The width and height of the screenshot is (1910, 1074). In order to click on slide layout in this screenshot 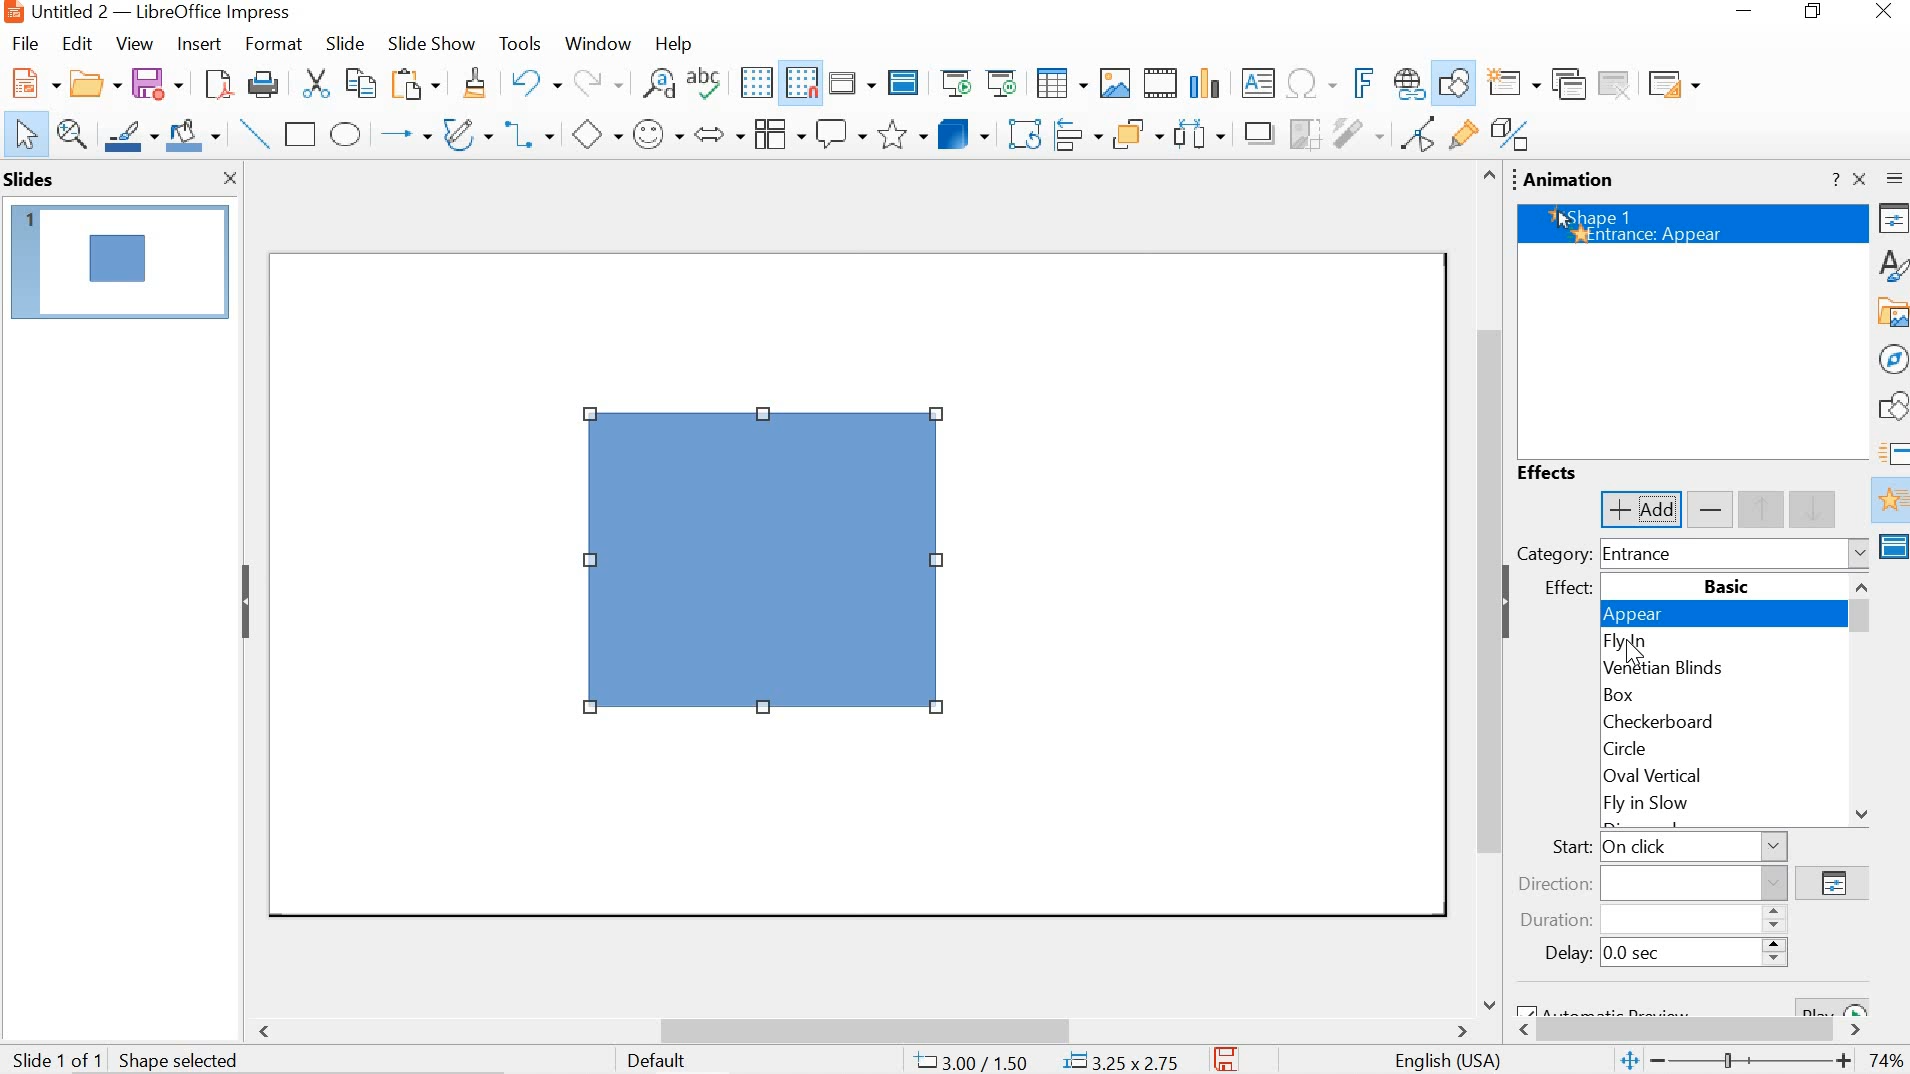, I will do `click(1672, 87)`.